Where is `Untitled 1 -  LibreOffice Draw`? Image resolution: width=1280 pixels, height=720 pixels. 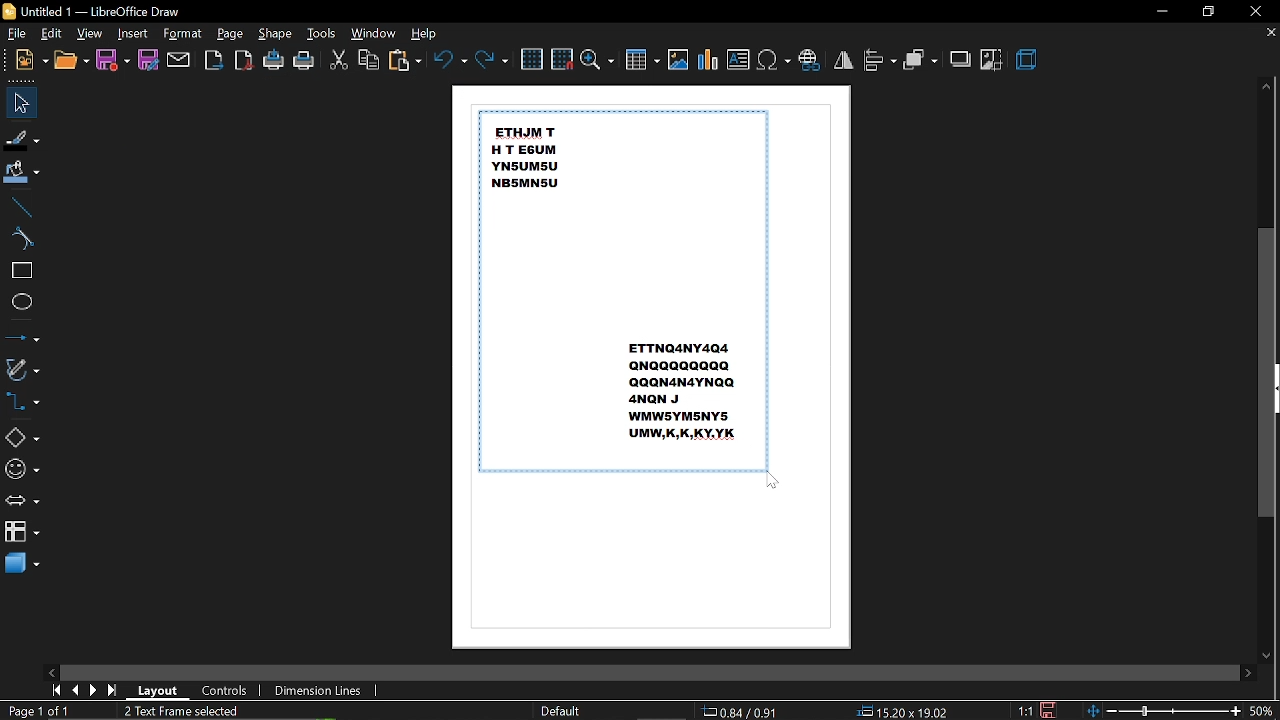 Untitled 1 -  LibreOffice Draw is located at coordinates (92, 10).